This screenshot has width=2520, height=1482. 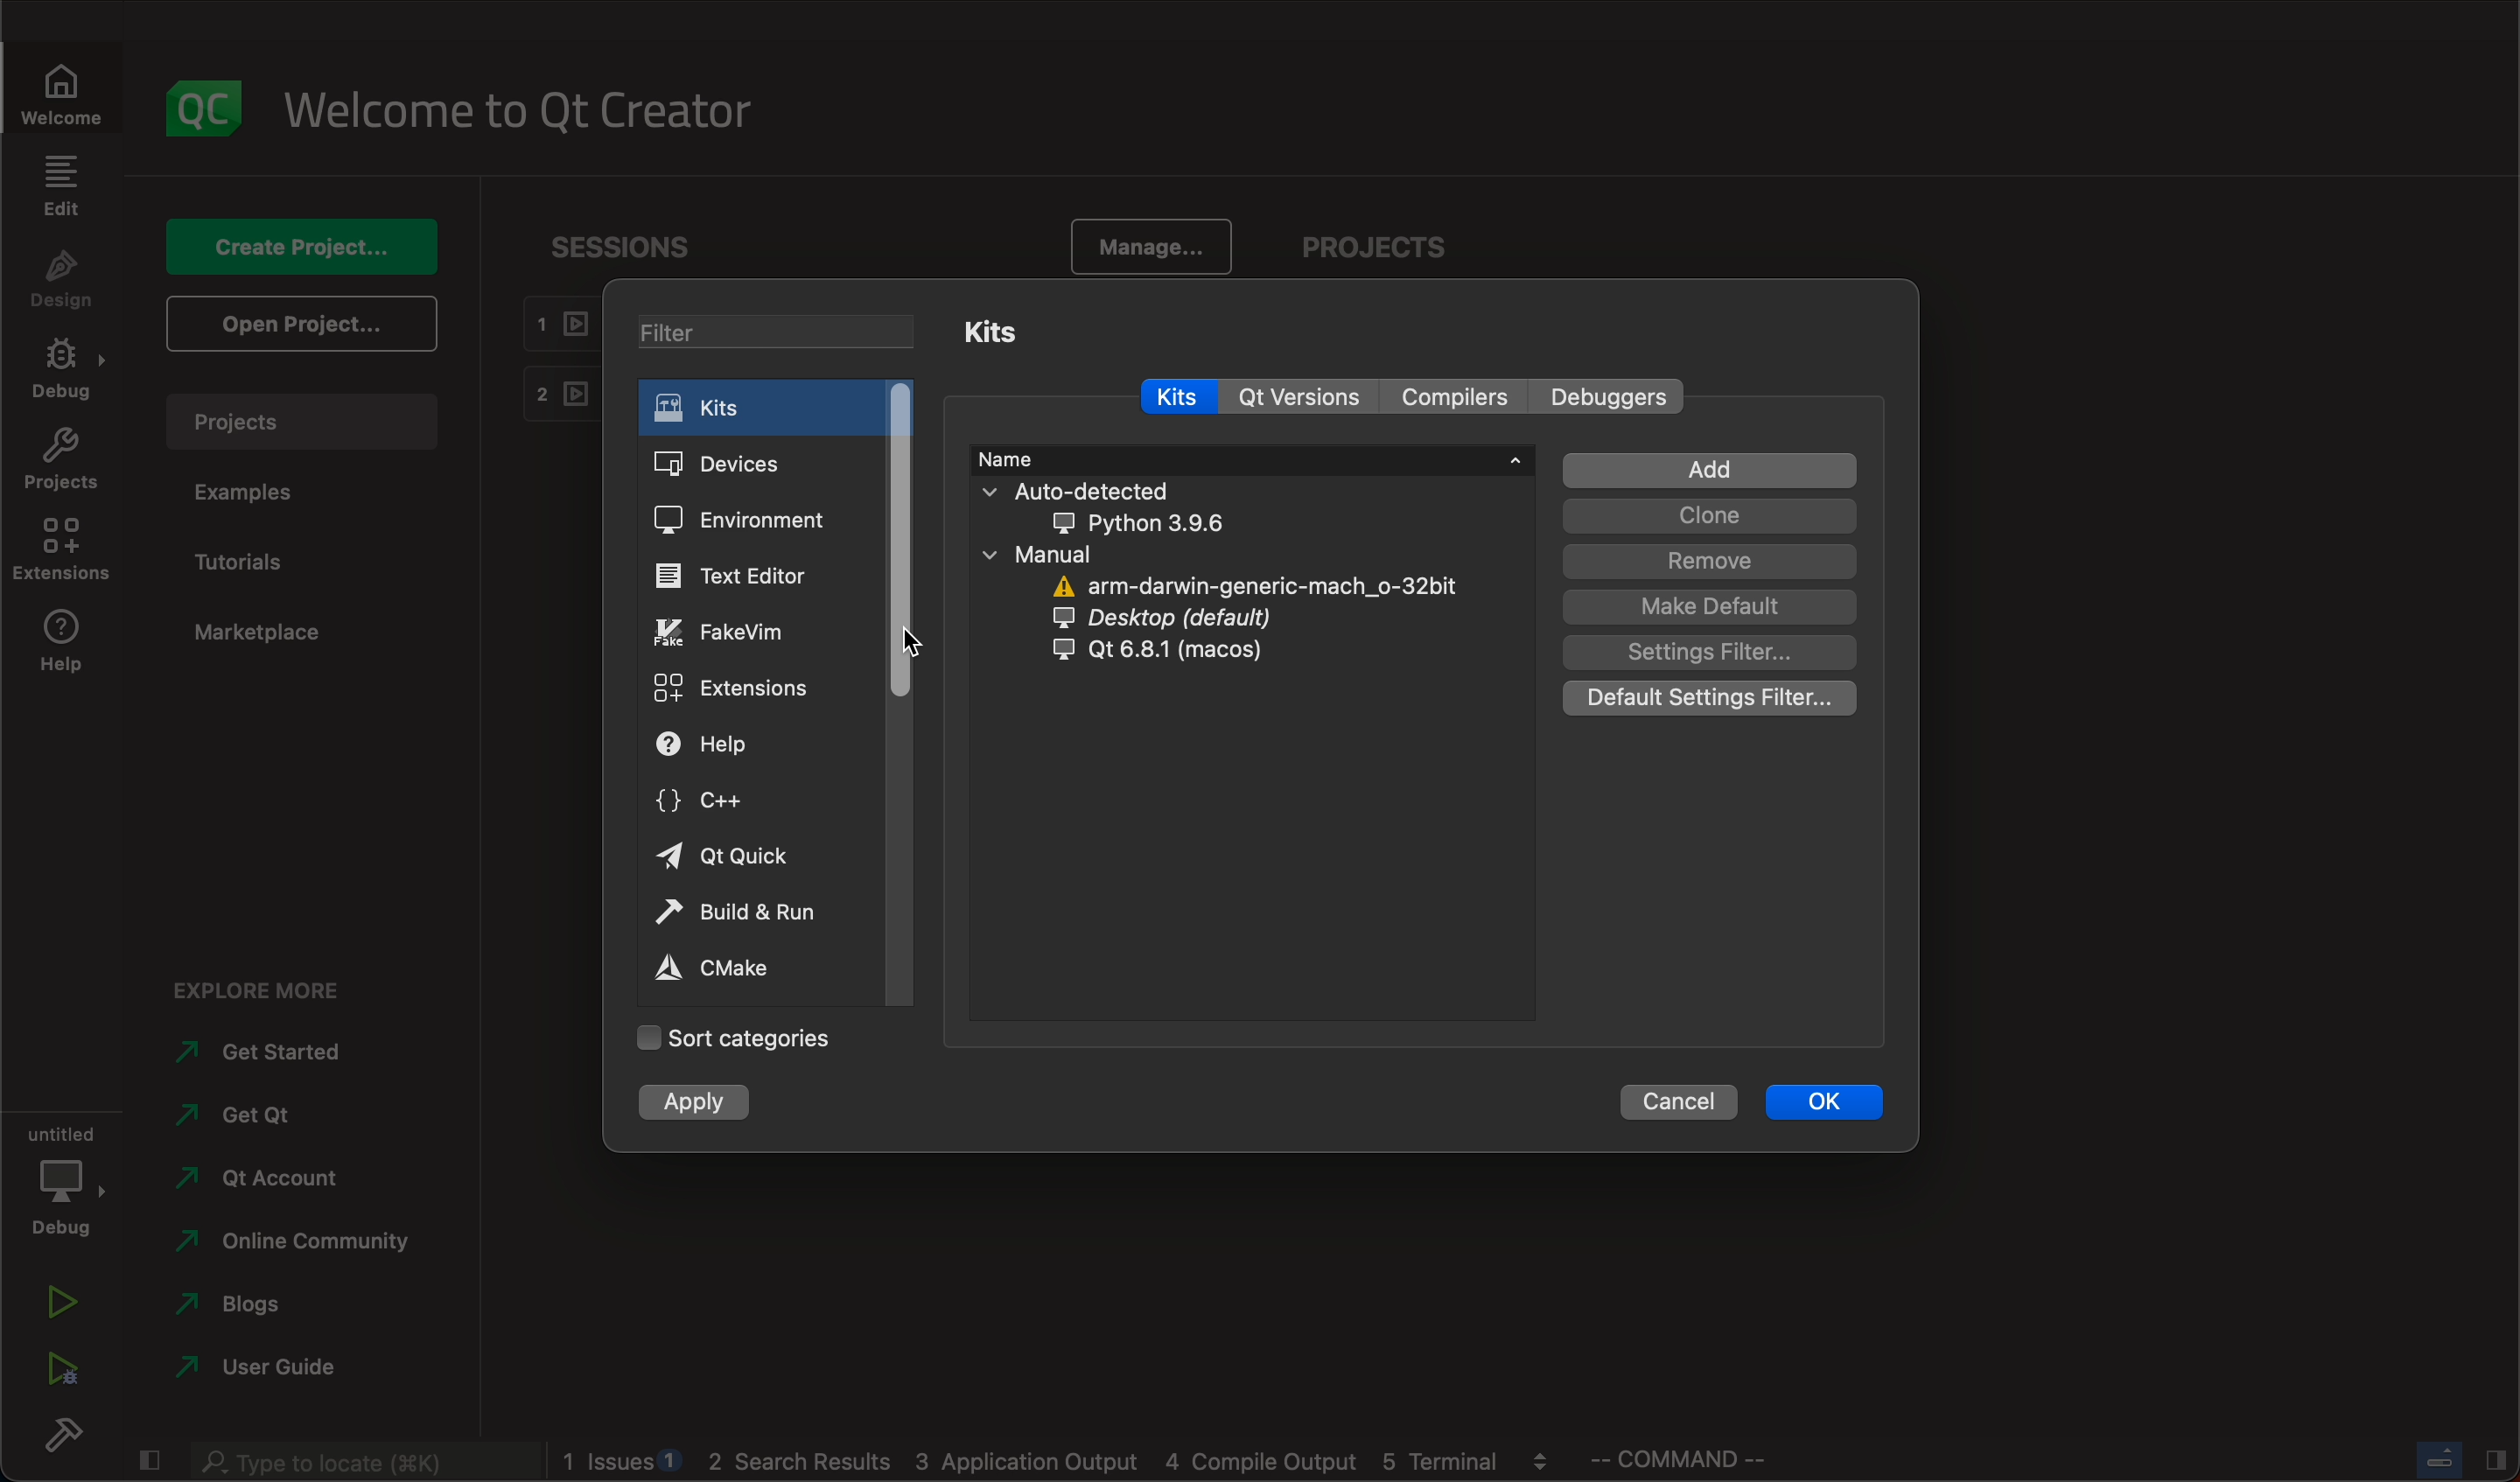 What do you see at coordinates (622, 254) in the screenshot?
I see `sessions` at bounding box center [622, 254].